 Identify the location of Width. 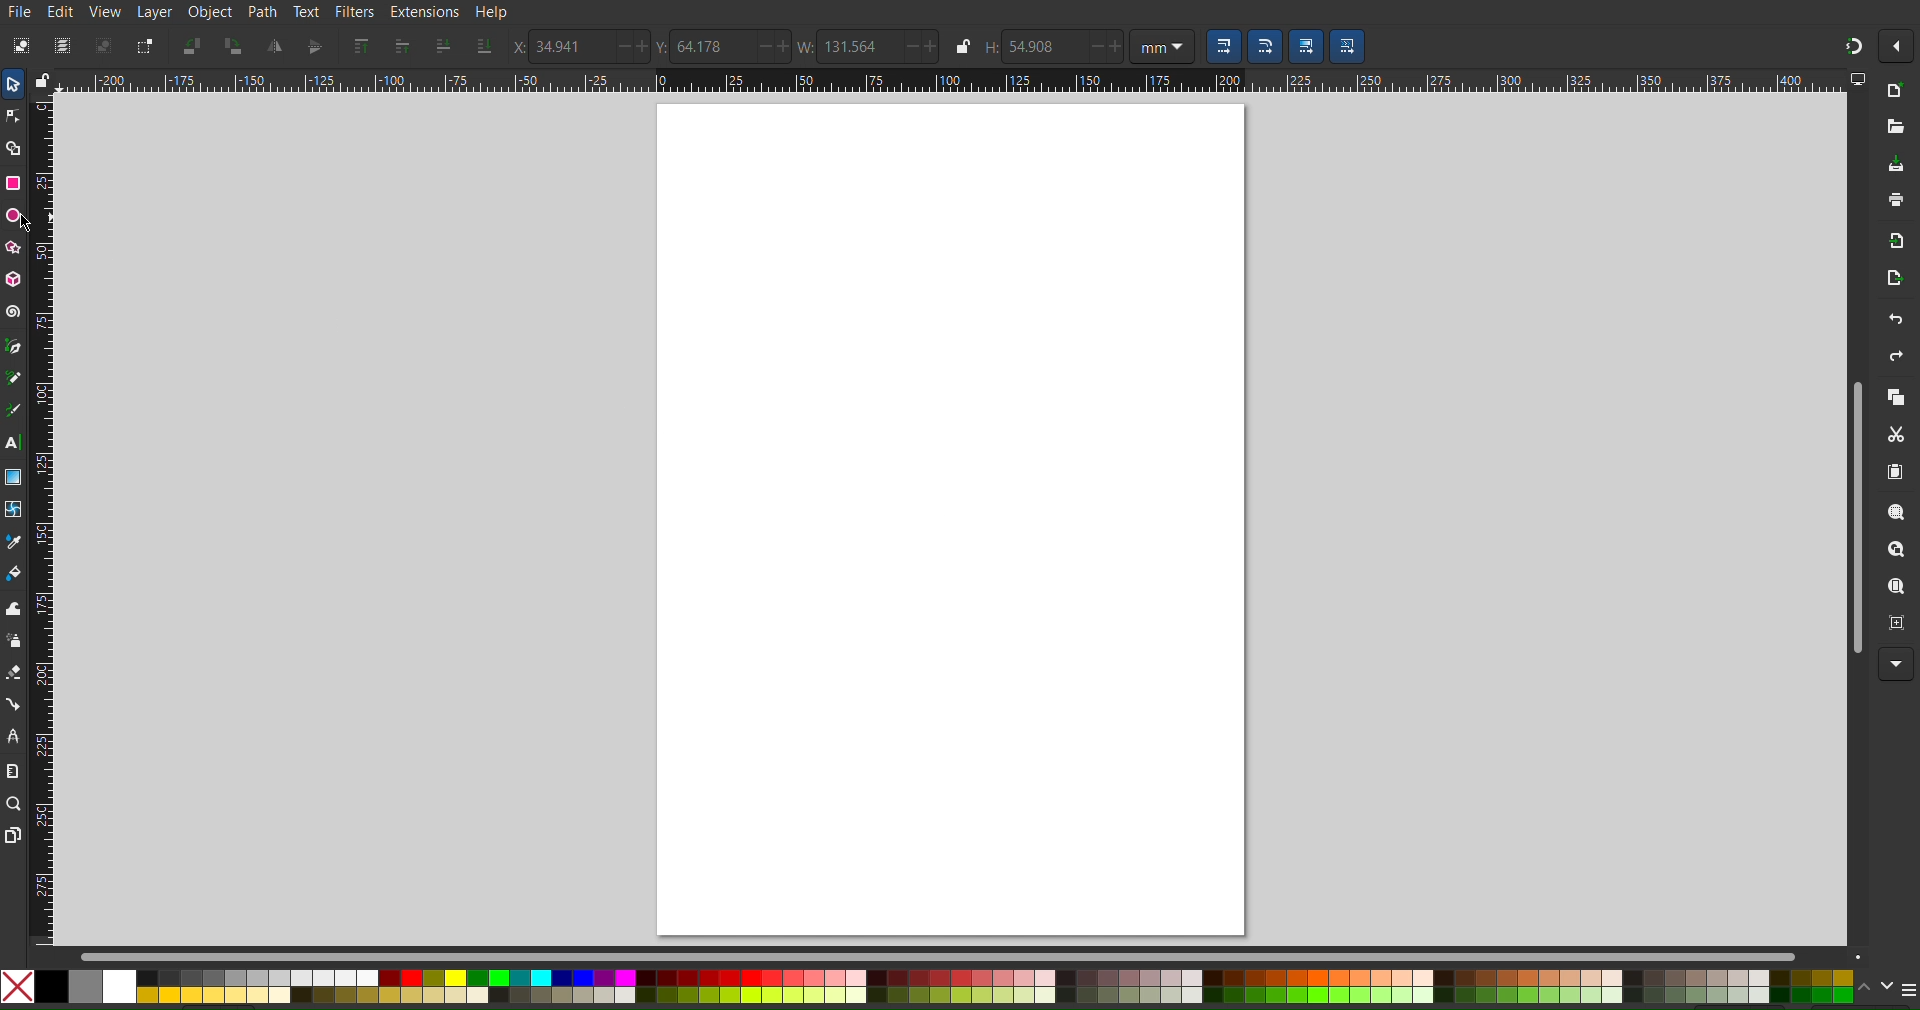
(805, 46).